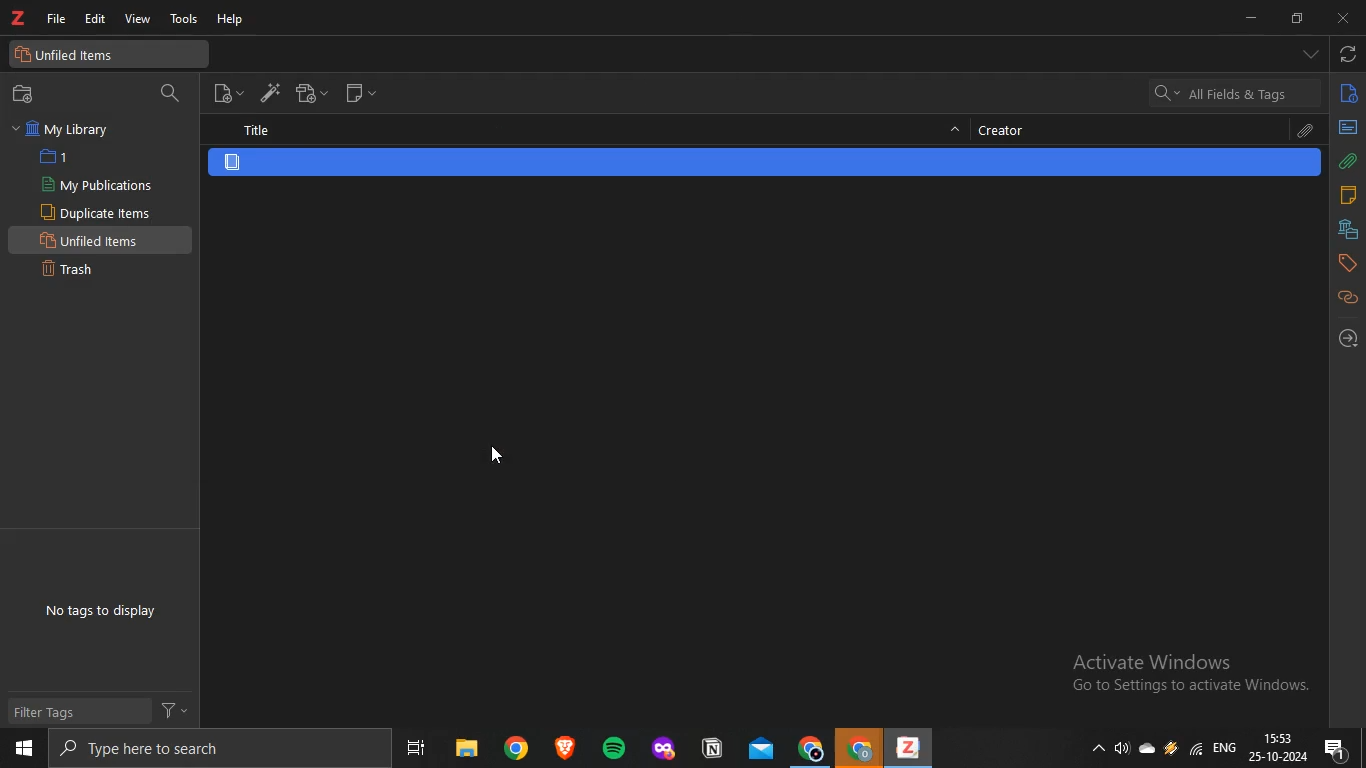 The image size is (1366, 768). I want to click on drop down, so click(1311, 54).